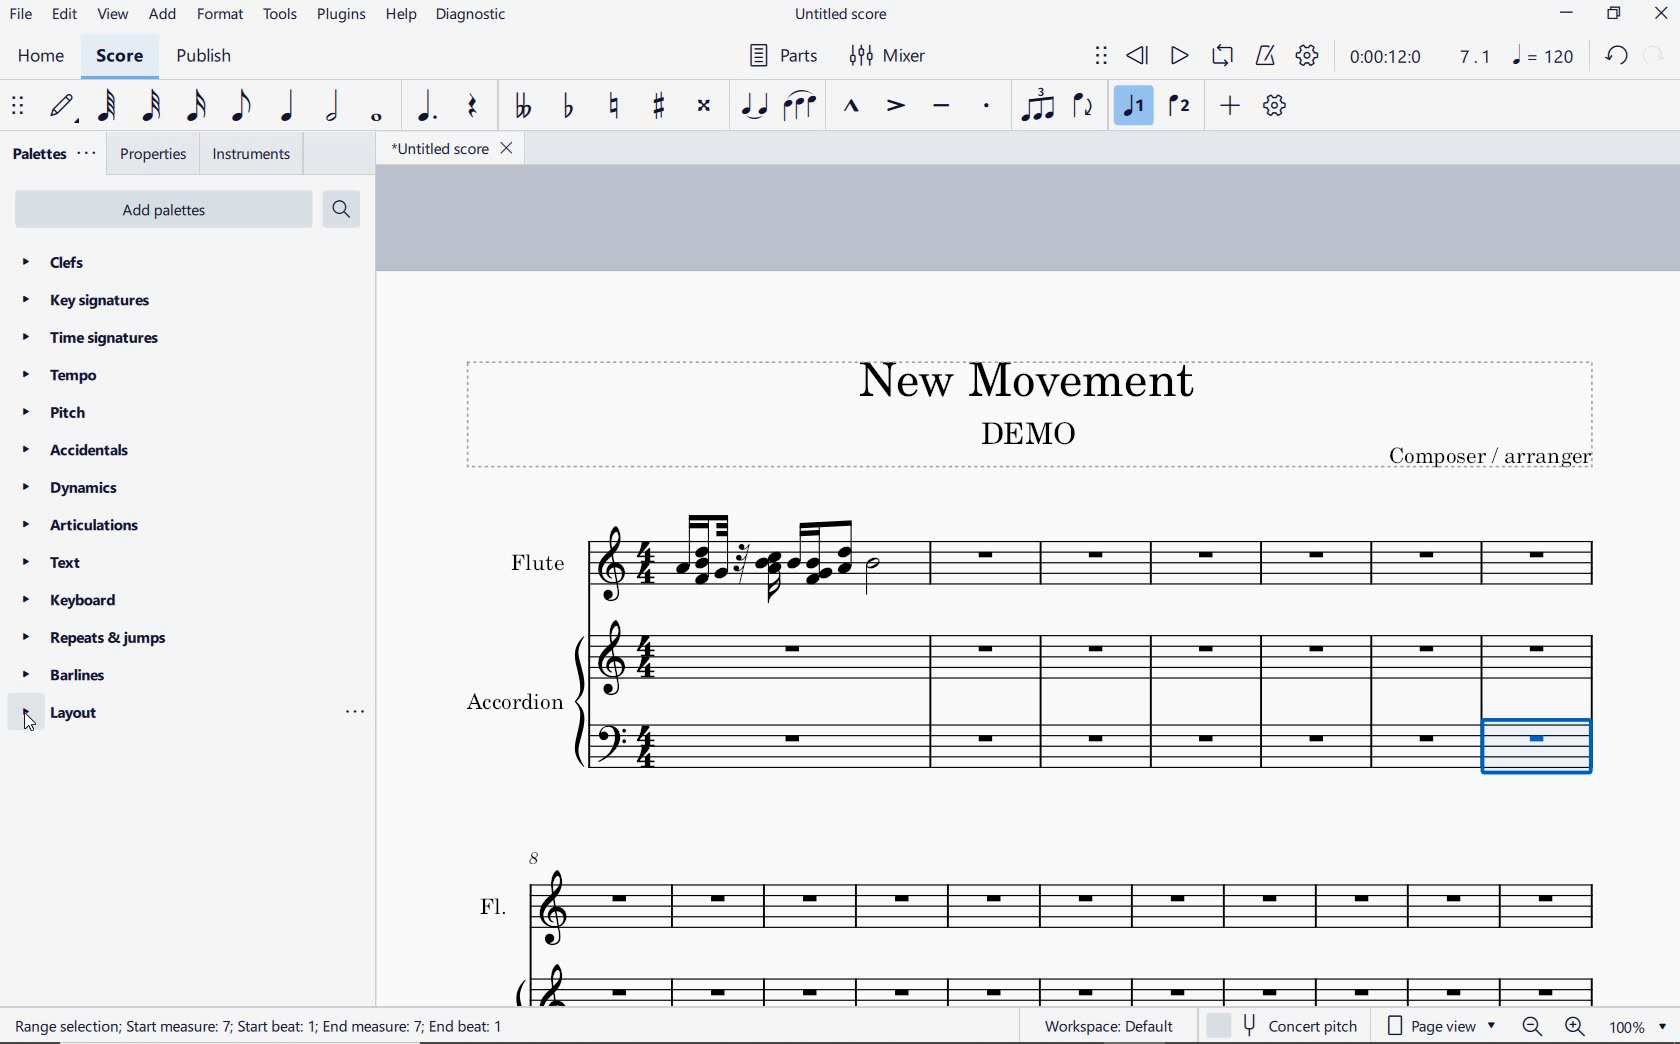 Image resolution: width=1680 pixels, height=1044 pixels. What do you see at coordinates (286, 107) in the screenshot?
I see `quarter note` at bounding box center [286, 107].